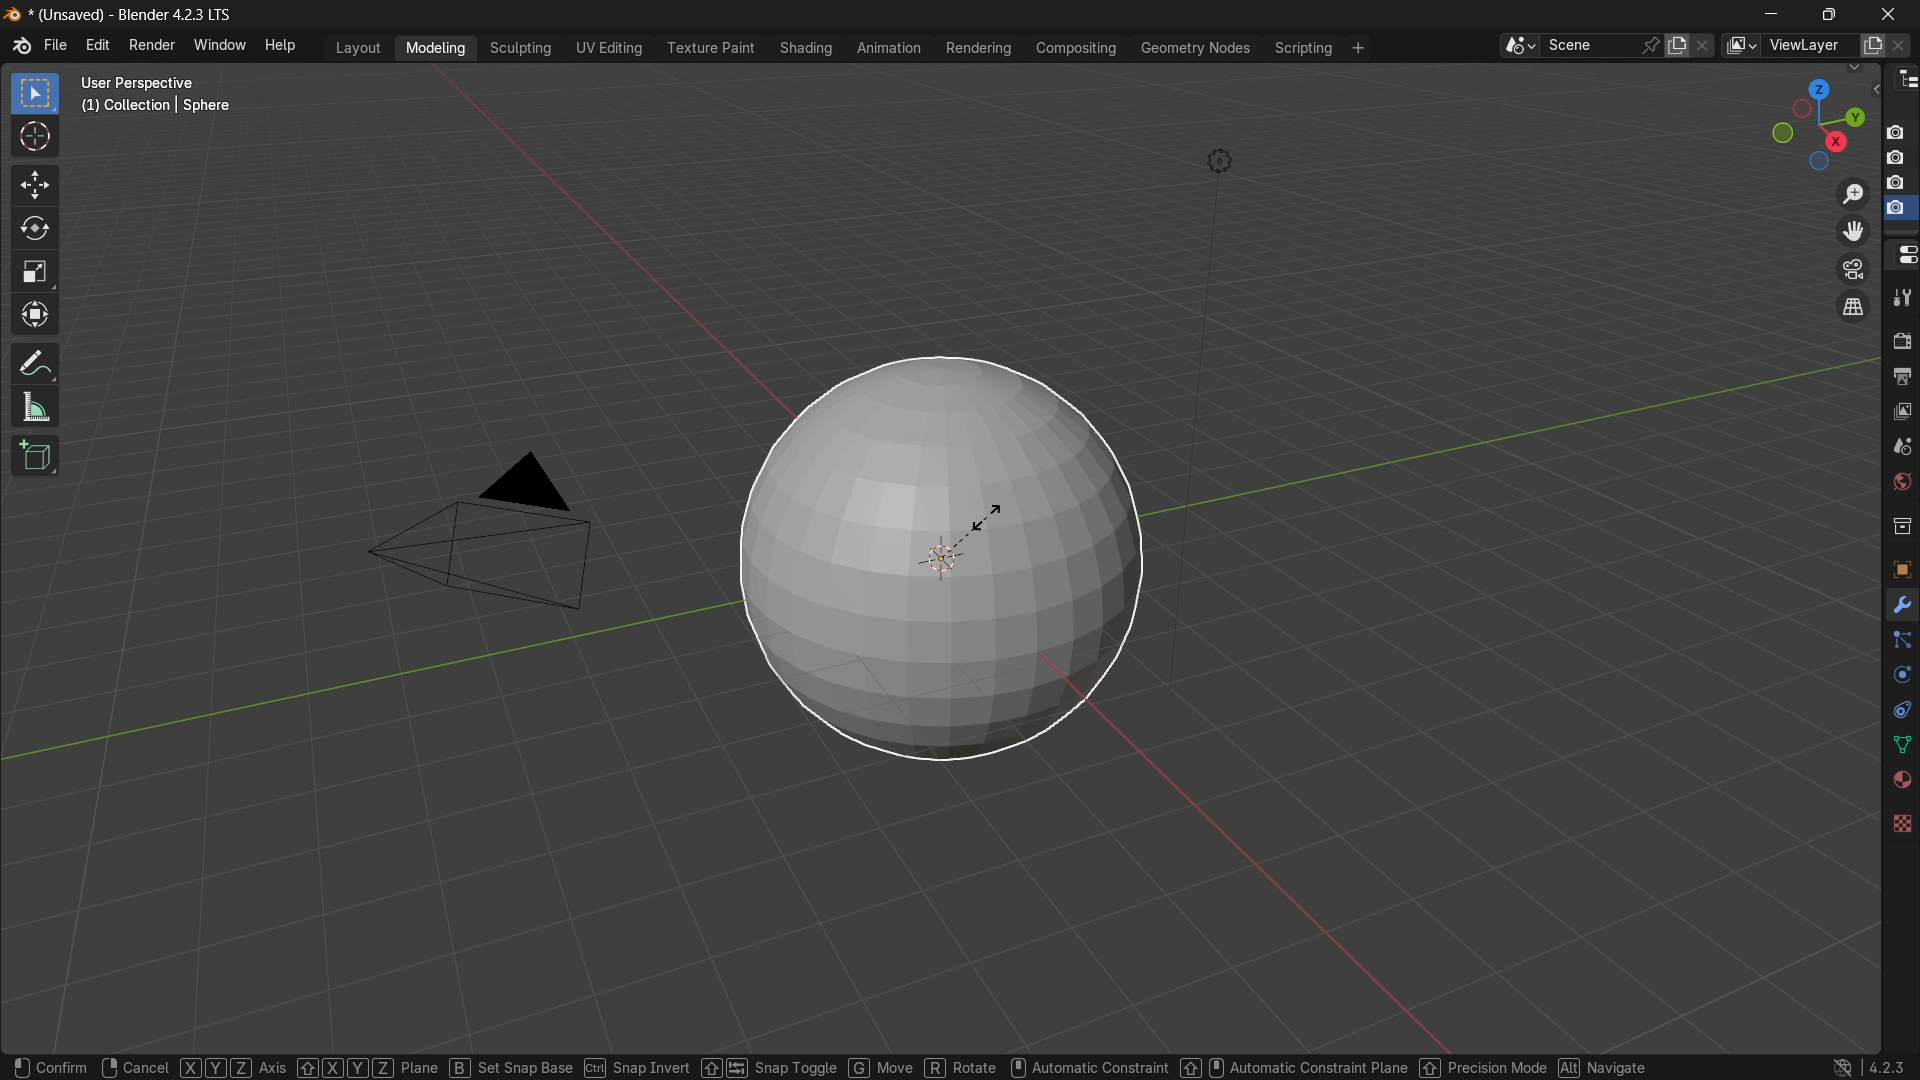 The width and height of the screenshot is (1920, 1080). What do you see at coordinates (1652, 43) in the screenshot?
I see `pin scene to workplace` at bounding box center [1652, 43].